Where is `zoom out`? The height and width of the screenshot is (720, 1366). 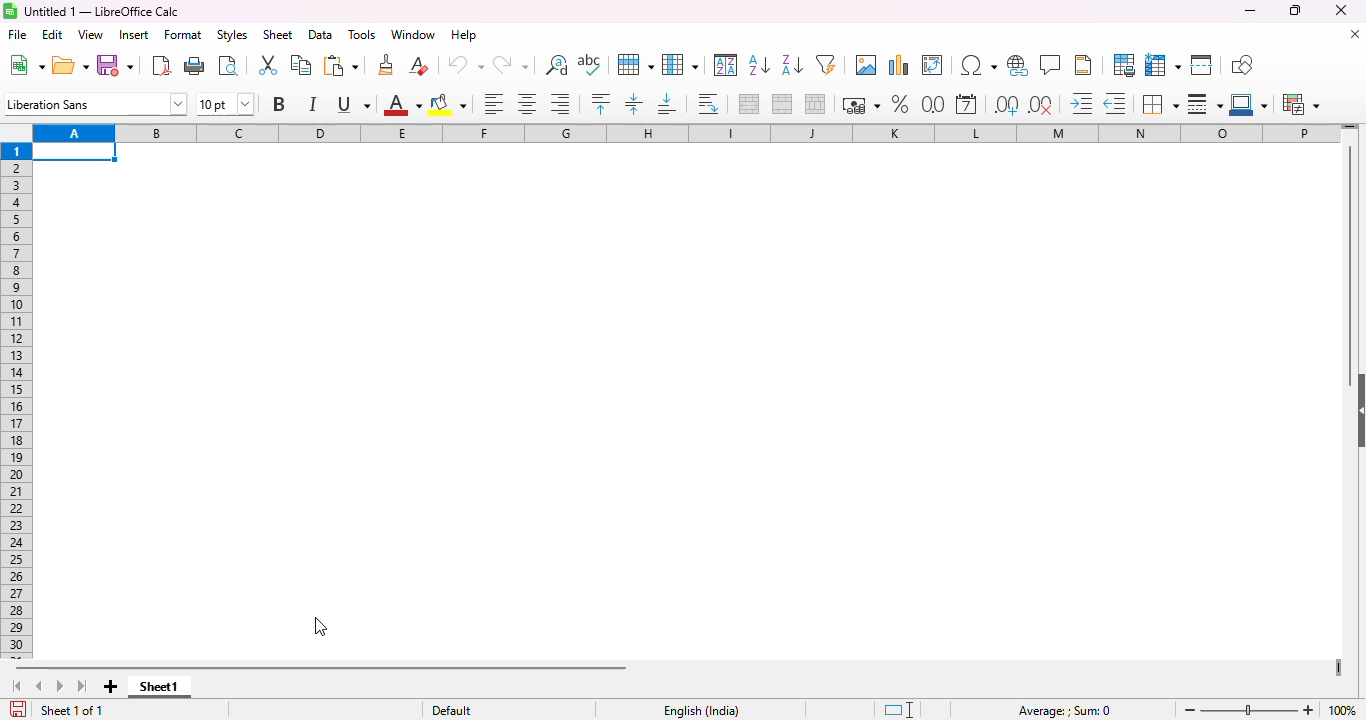 zoom out is located at coordinates (1190, 710).